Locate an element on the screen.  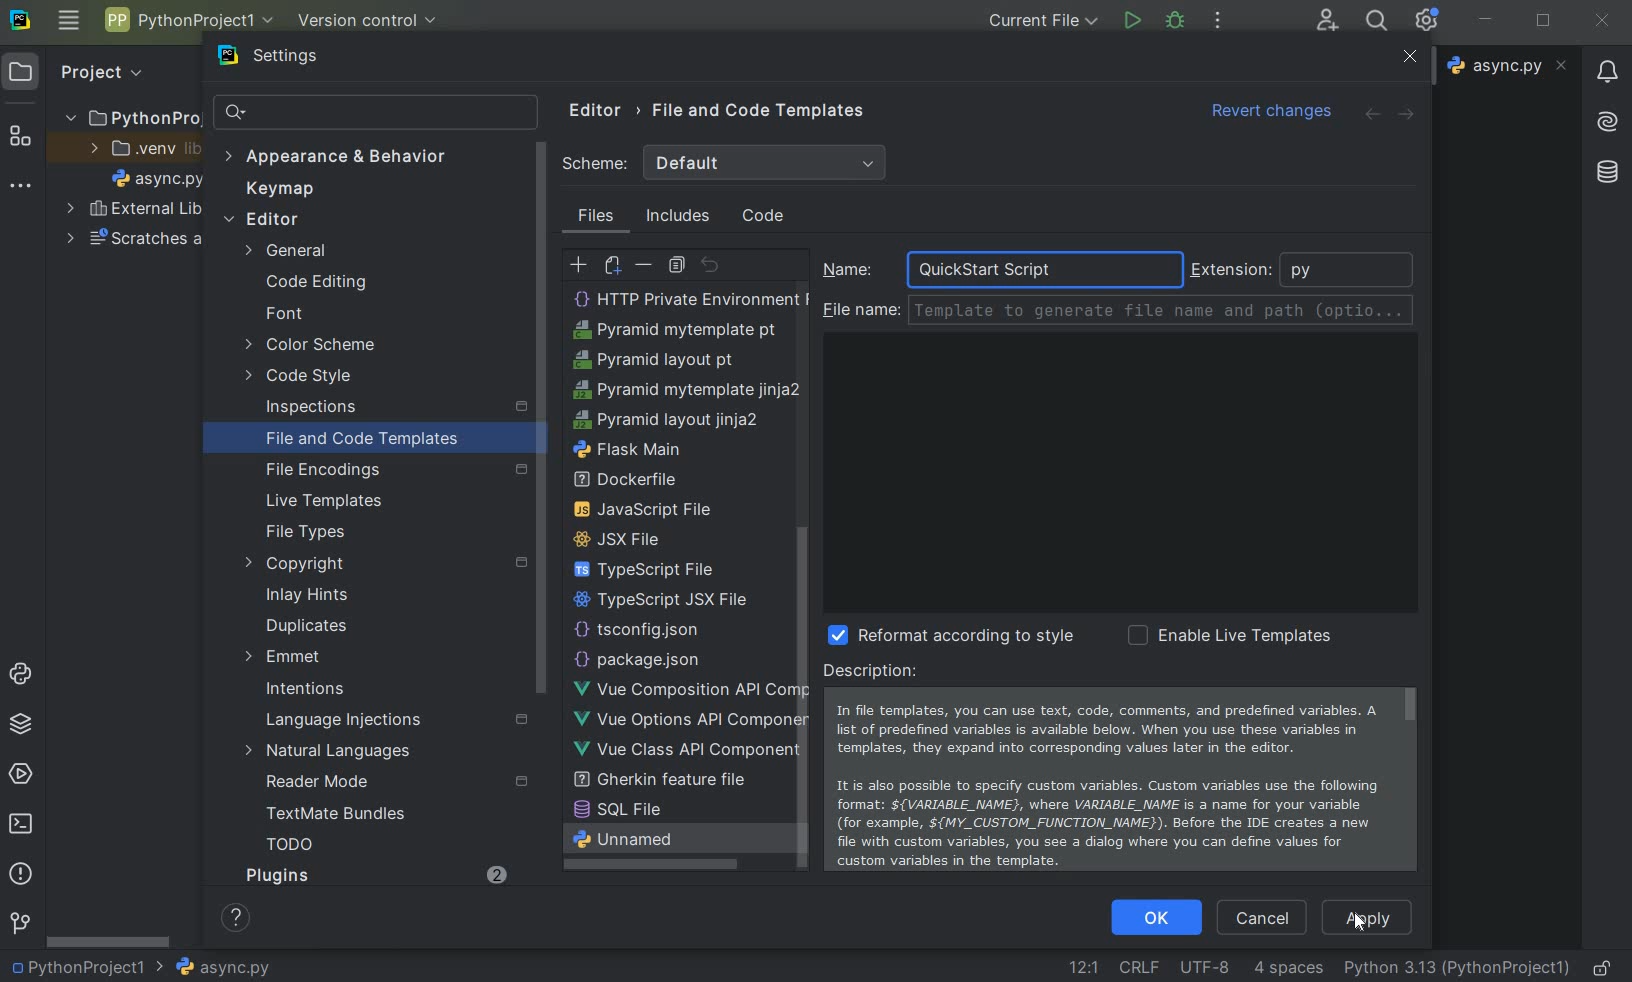
python script is located at coordinates (667, 420).